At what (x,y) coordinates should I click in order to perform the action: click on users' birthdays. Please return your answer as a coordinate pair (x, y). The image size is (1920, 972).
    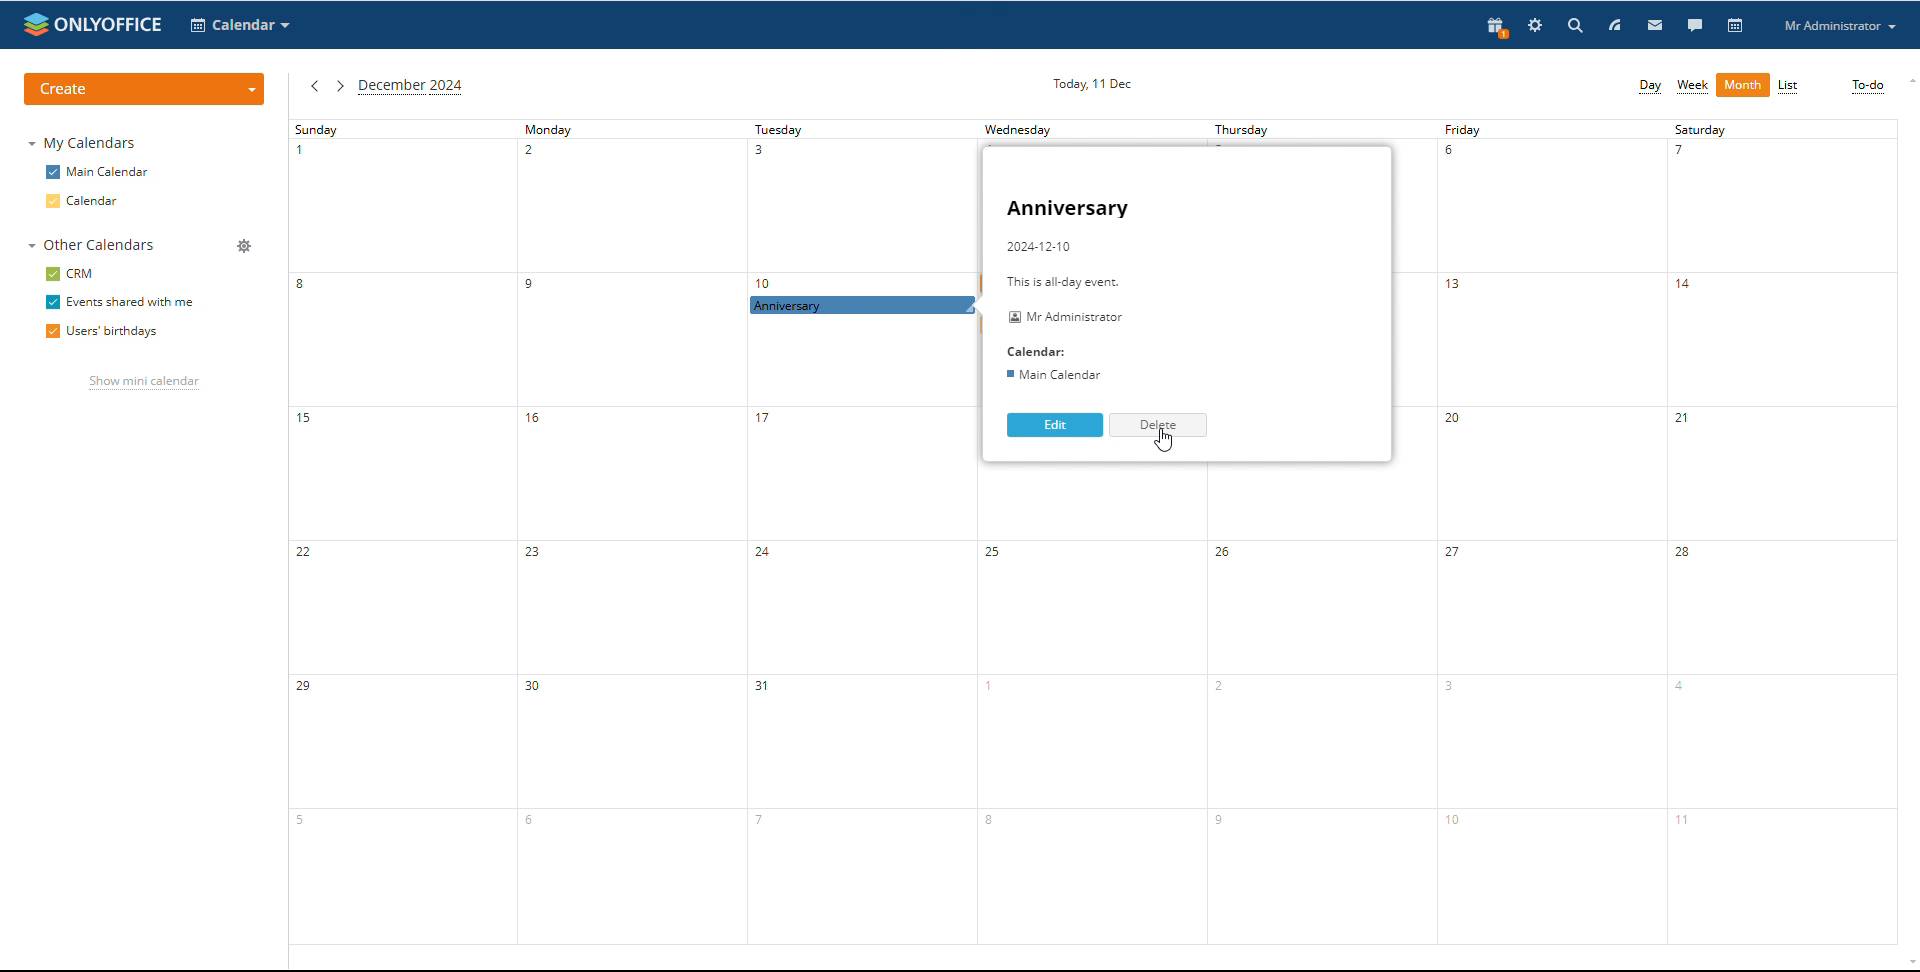
    Looking at the image, I should click on (103, 333).